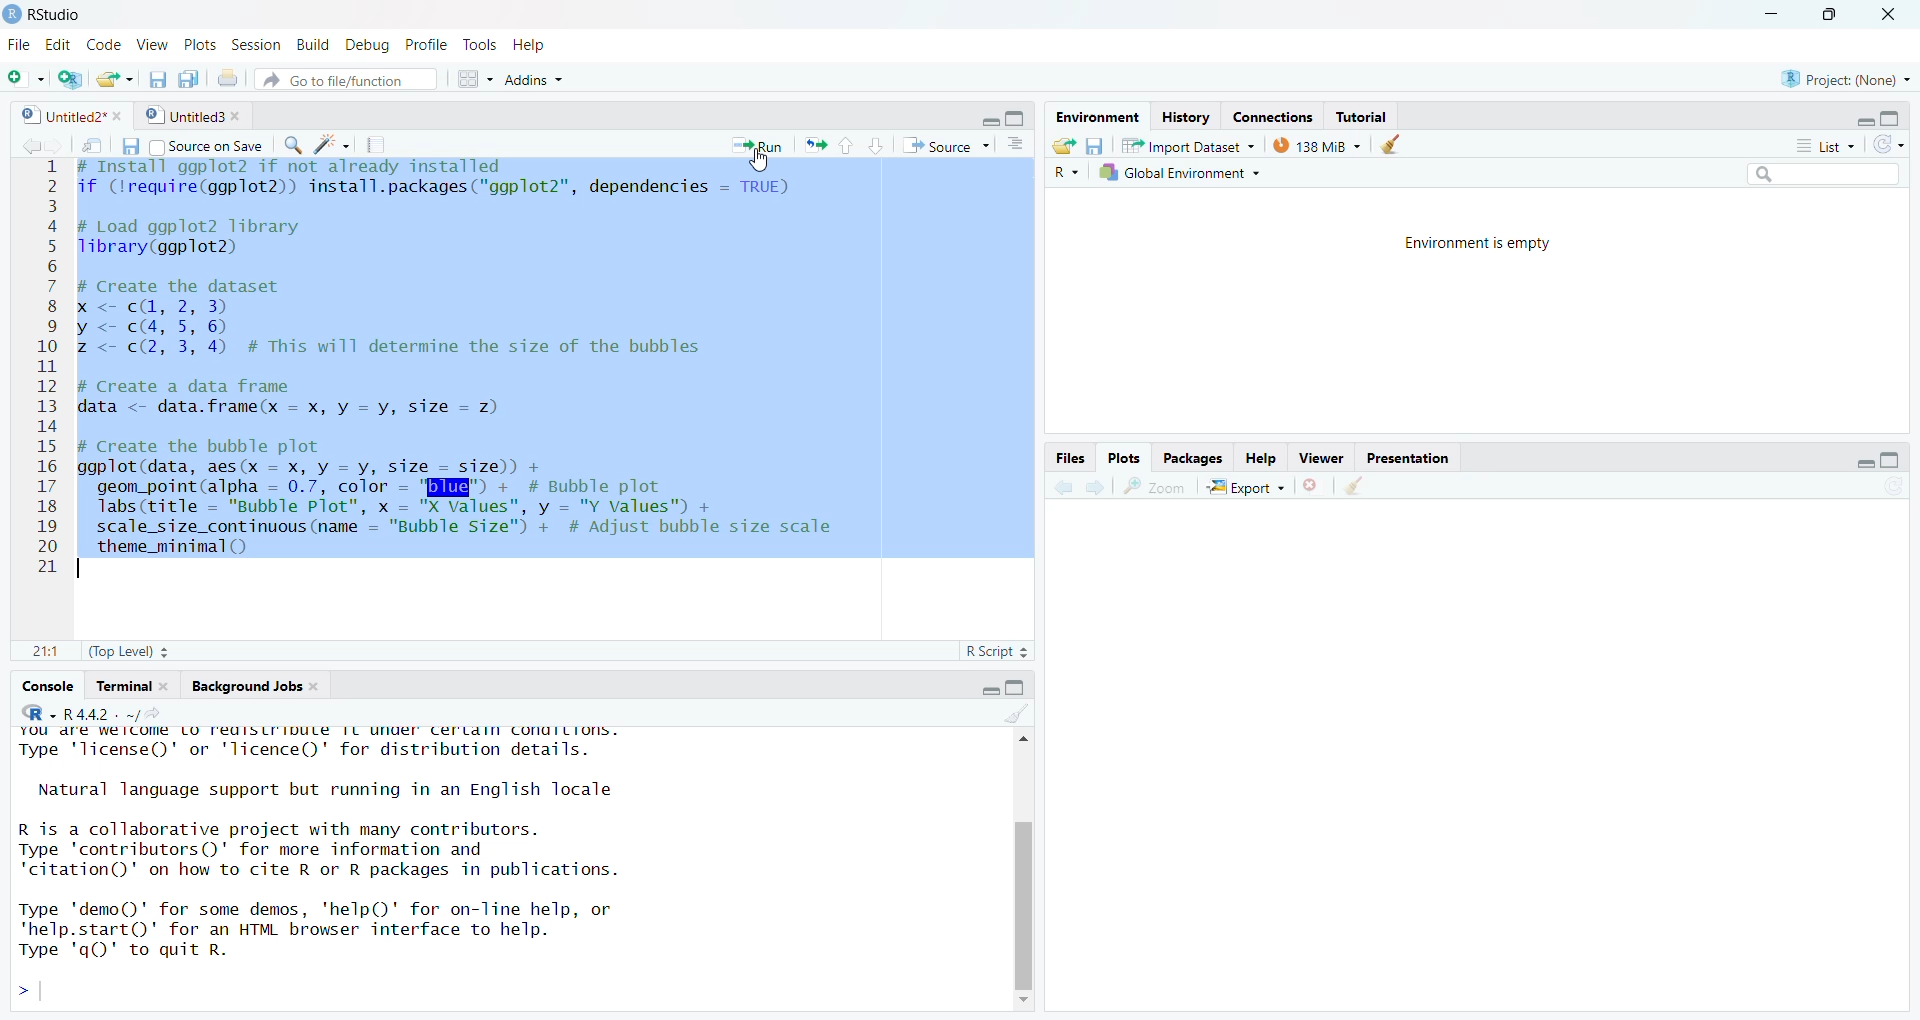 Image resolution: width=1920 pixels, height=1020 pixels. What do you see at coordinates (1369, 114) in the screenshot?
I see `Tutorial` at bounding box center [1369, 114].